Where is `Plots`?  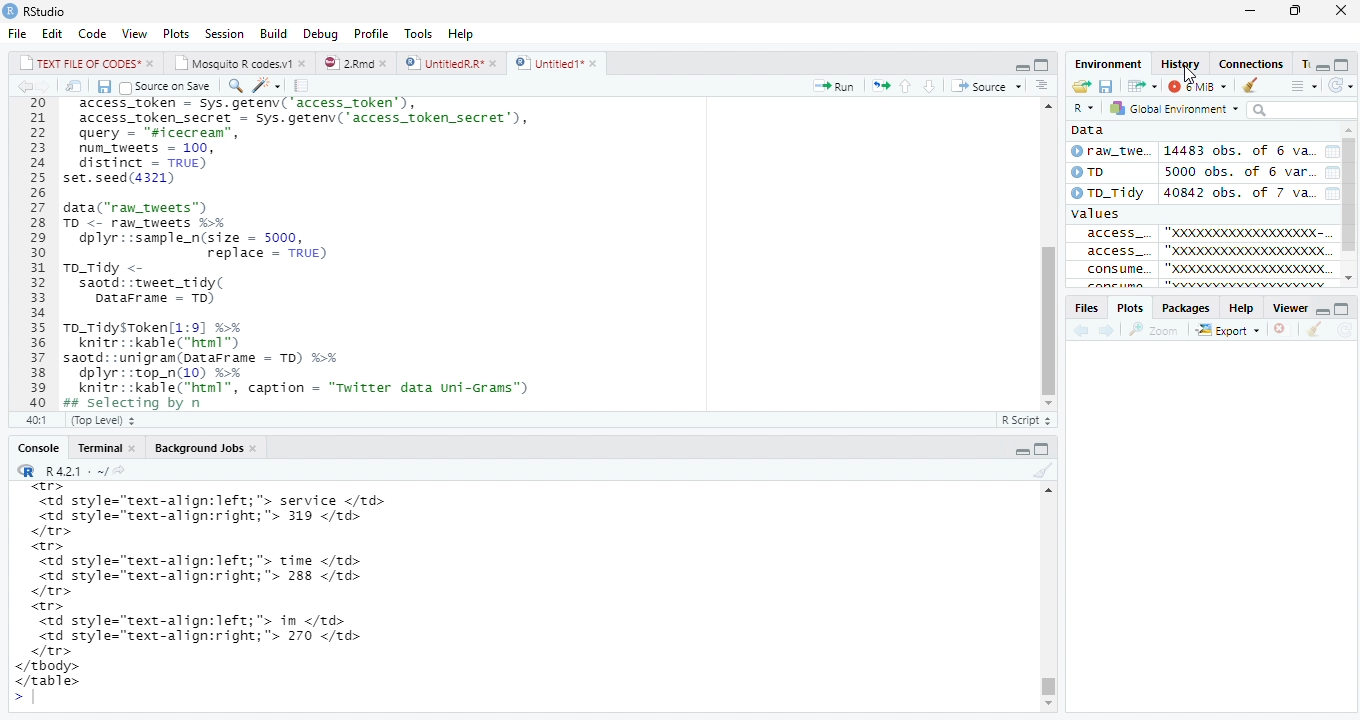
Plots is located at coordinates (176, 32).